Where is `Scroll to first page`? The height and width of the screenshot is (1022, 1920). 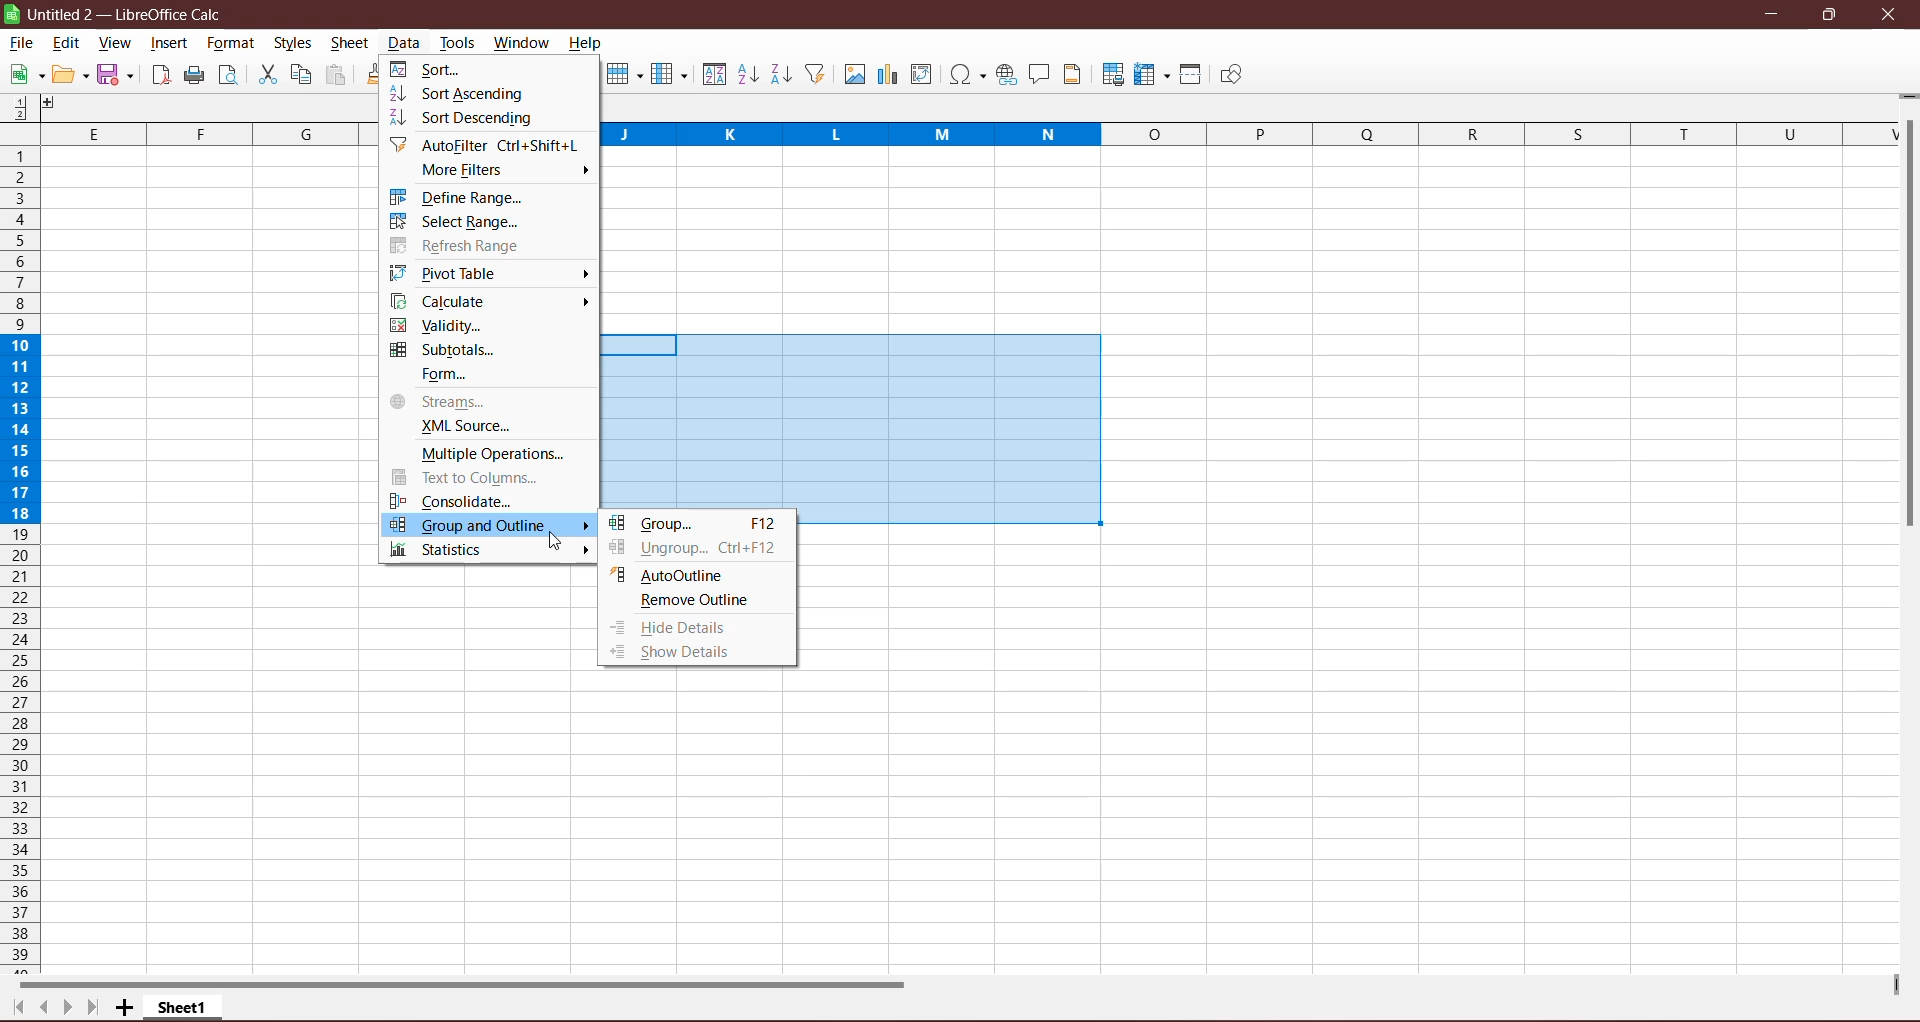
Scroll to first page is located at coordinates (14, 1008).